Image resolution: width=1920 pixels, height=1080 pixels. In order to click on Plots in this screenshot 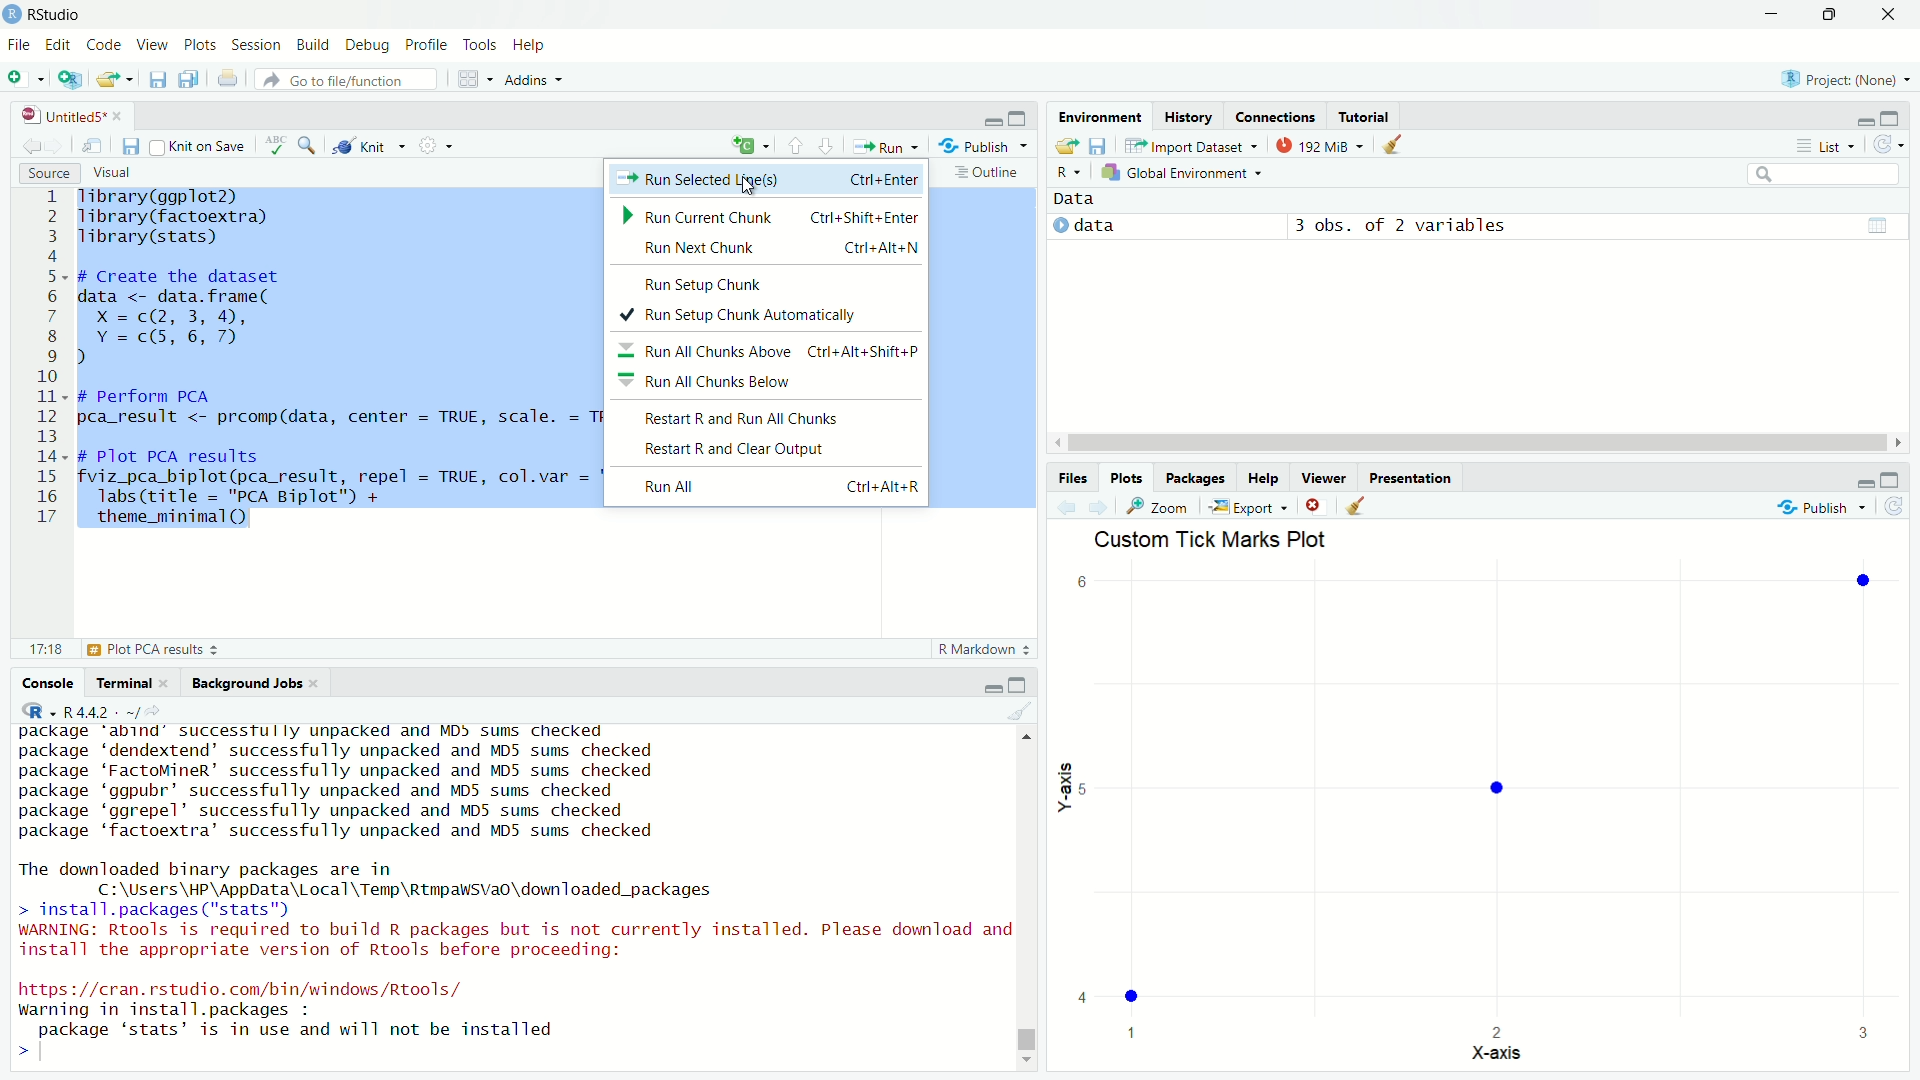, I will do `click(1127, 478)`.